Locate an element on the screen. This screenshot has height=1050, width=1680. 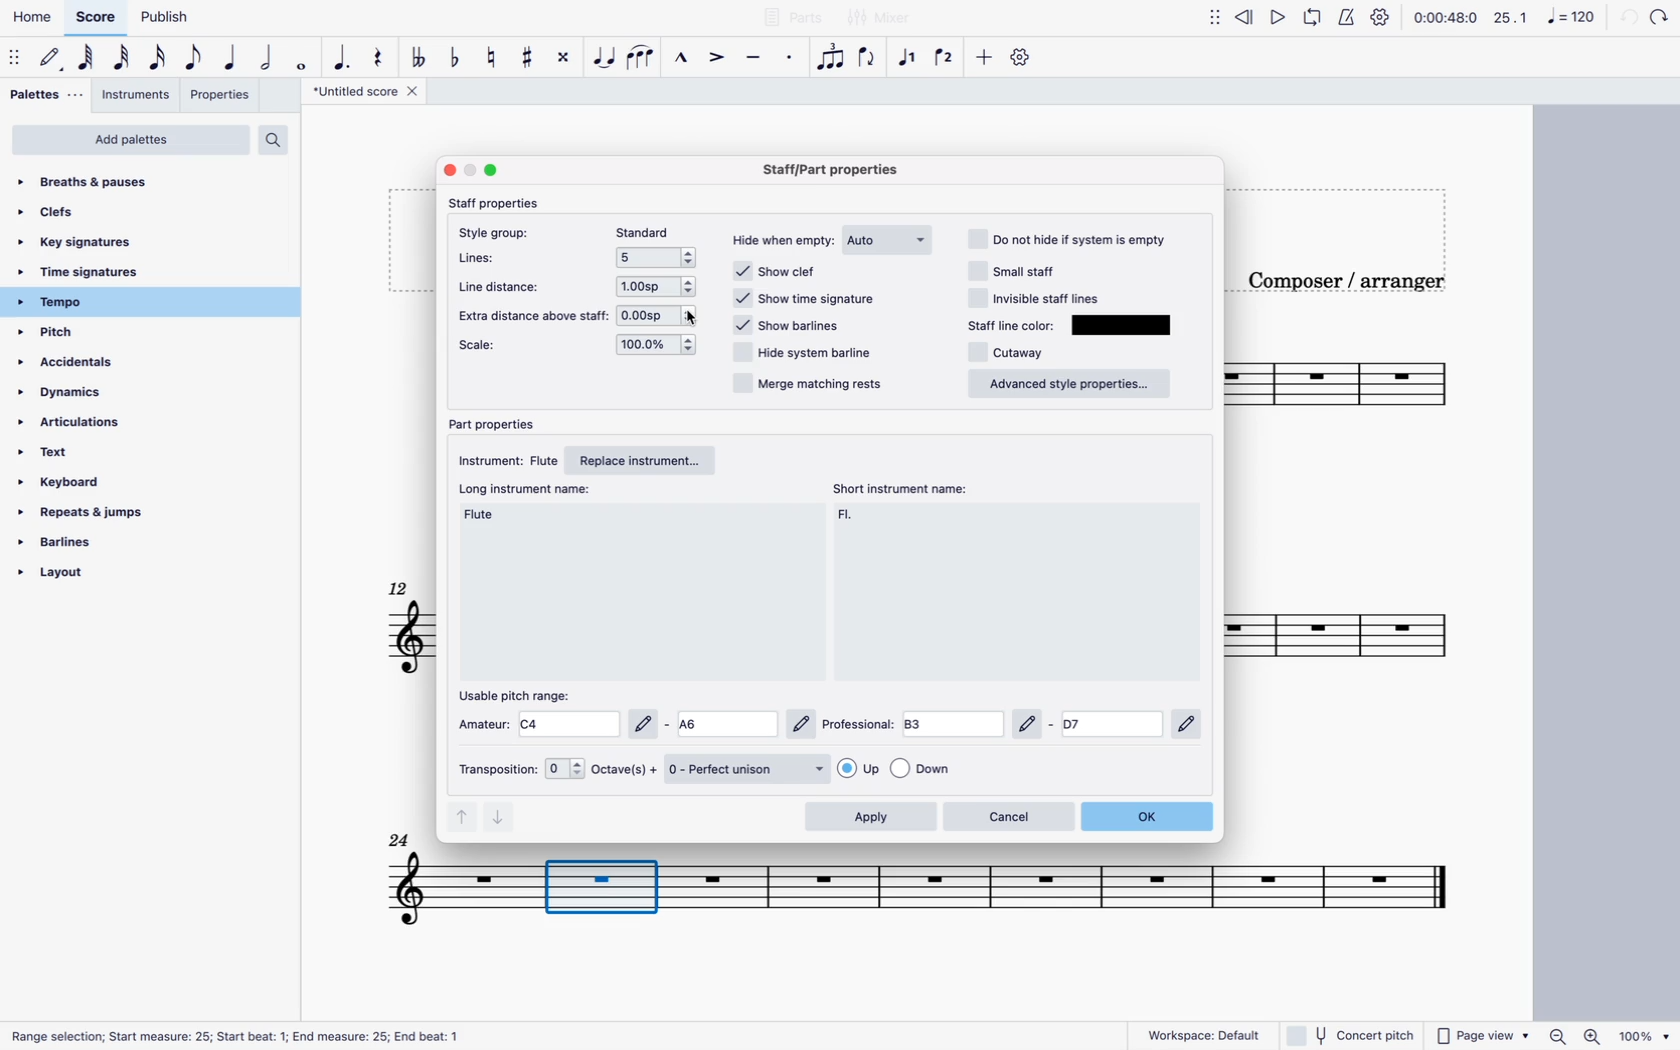
augmentation dot is located at coordinates (342, 58).